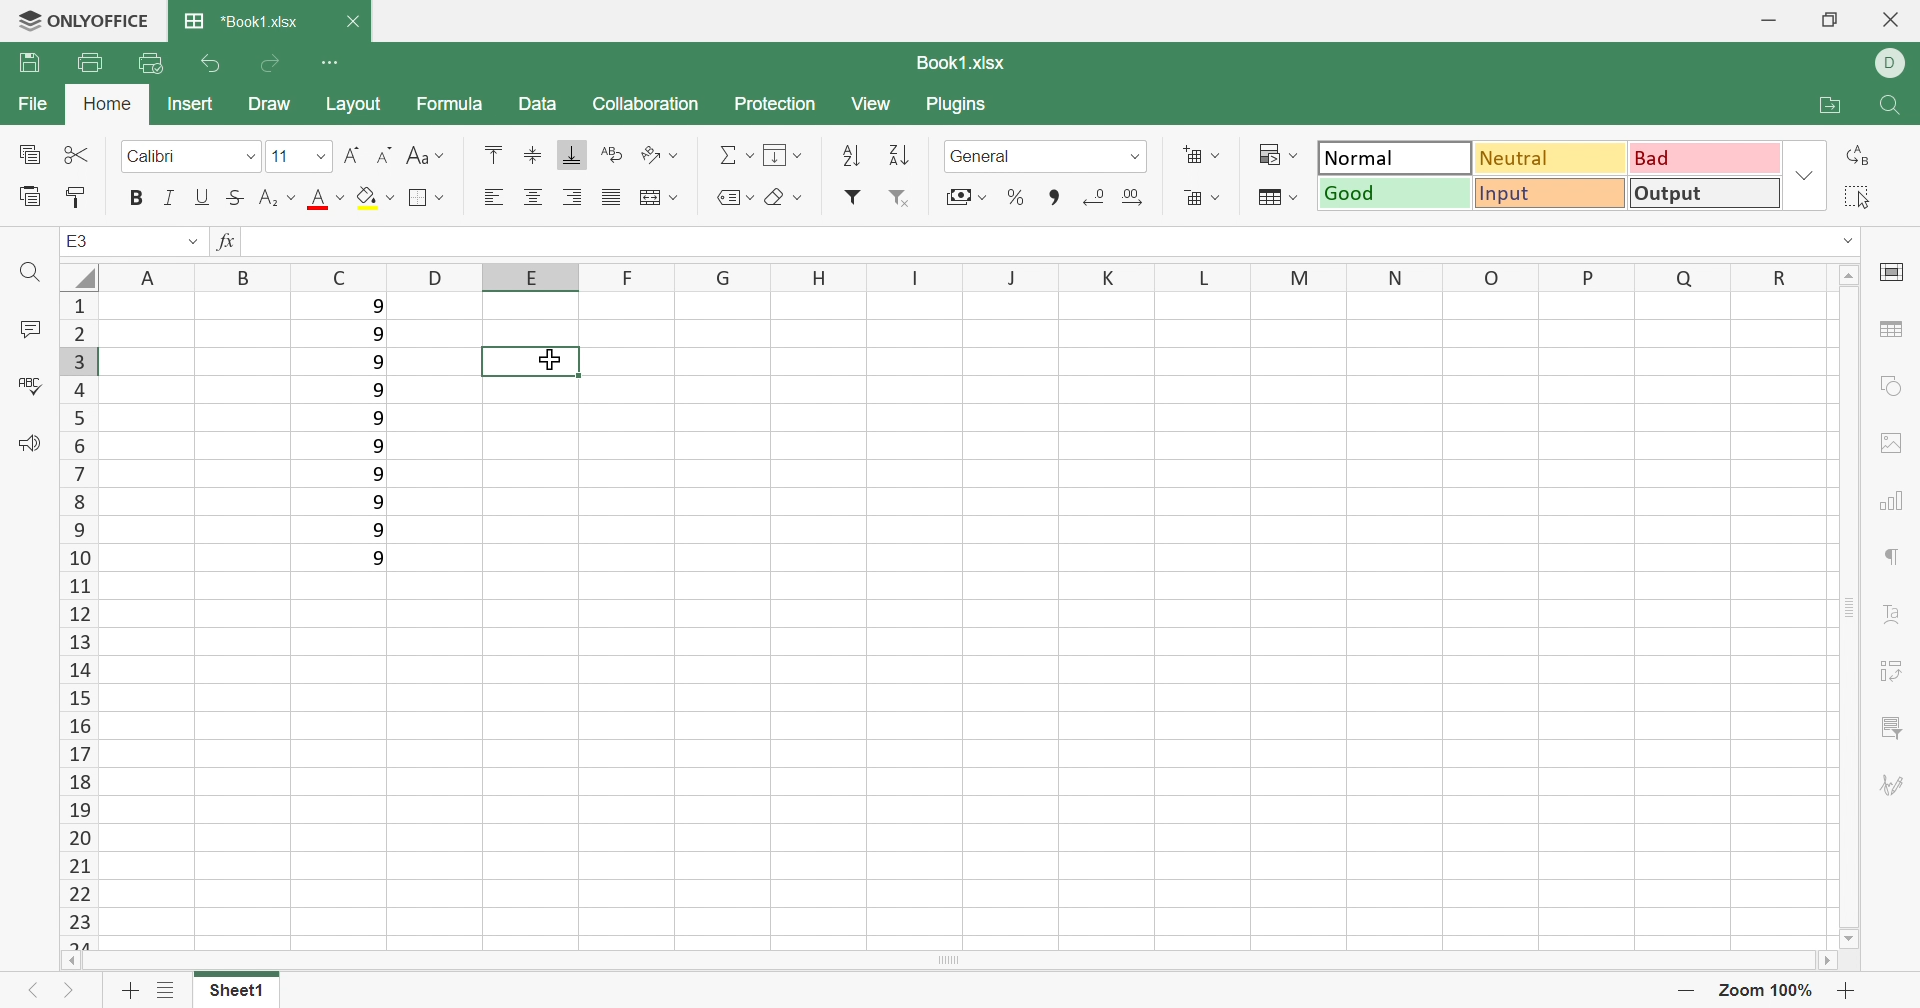  Describe the element at coordinates (1859, 157) in the screenshot. I see `Replace` at that location.